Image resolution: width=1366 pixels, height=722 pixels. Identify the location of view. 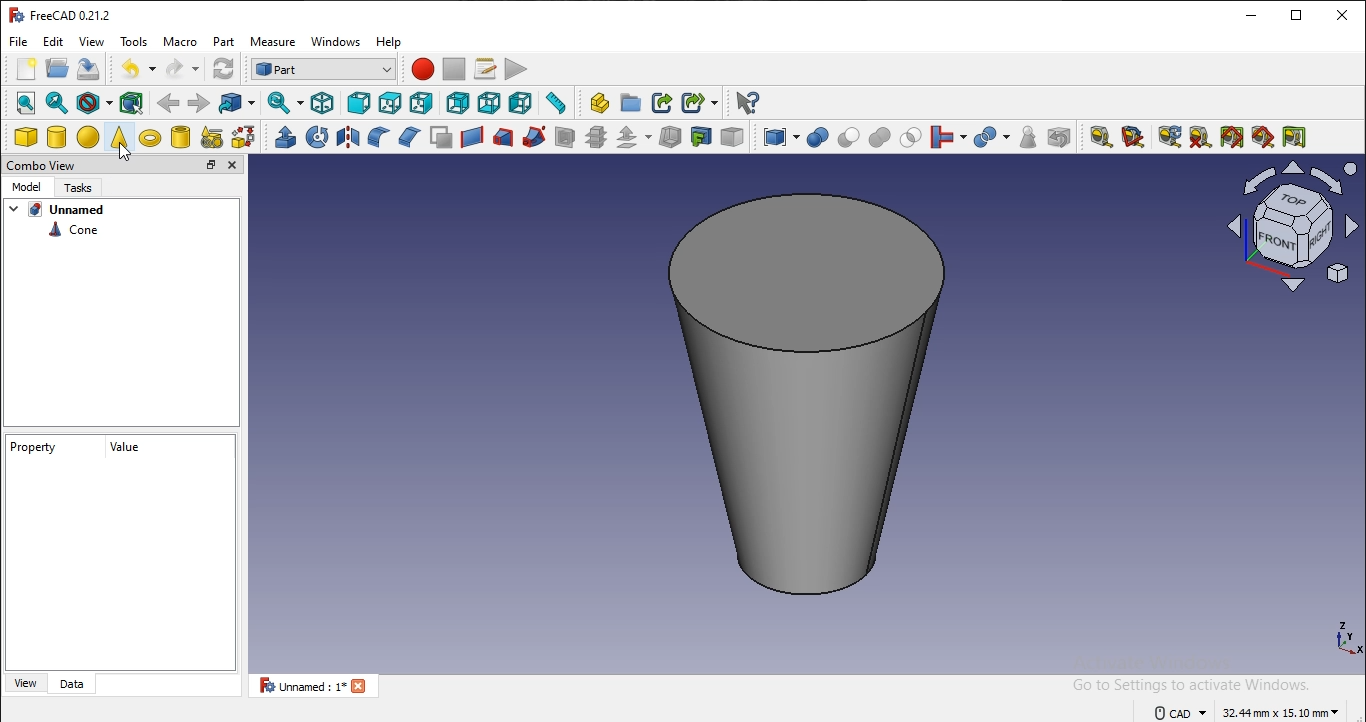
(93, 40).